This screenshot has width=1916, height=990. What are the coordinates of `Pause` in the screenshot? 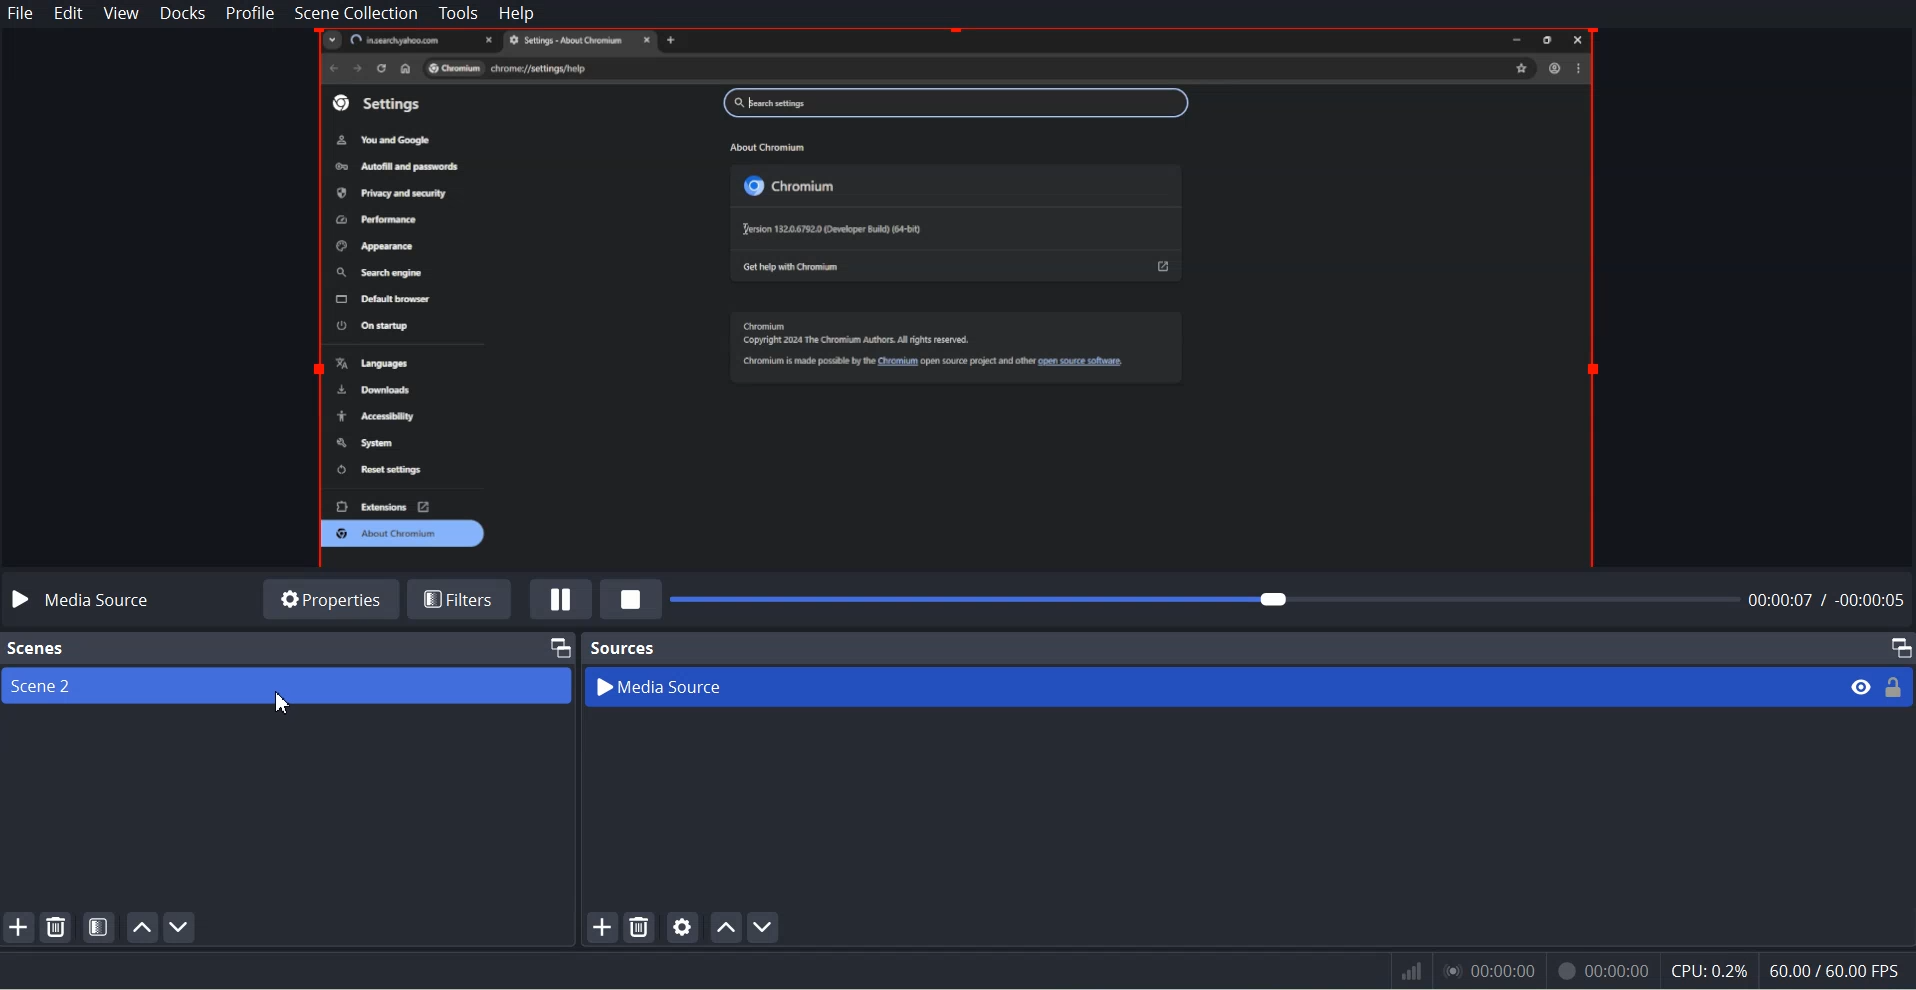 It's located at (561, 600).